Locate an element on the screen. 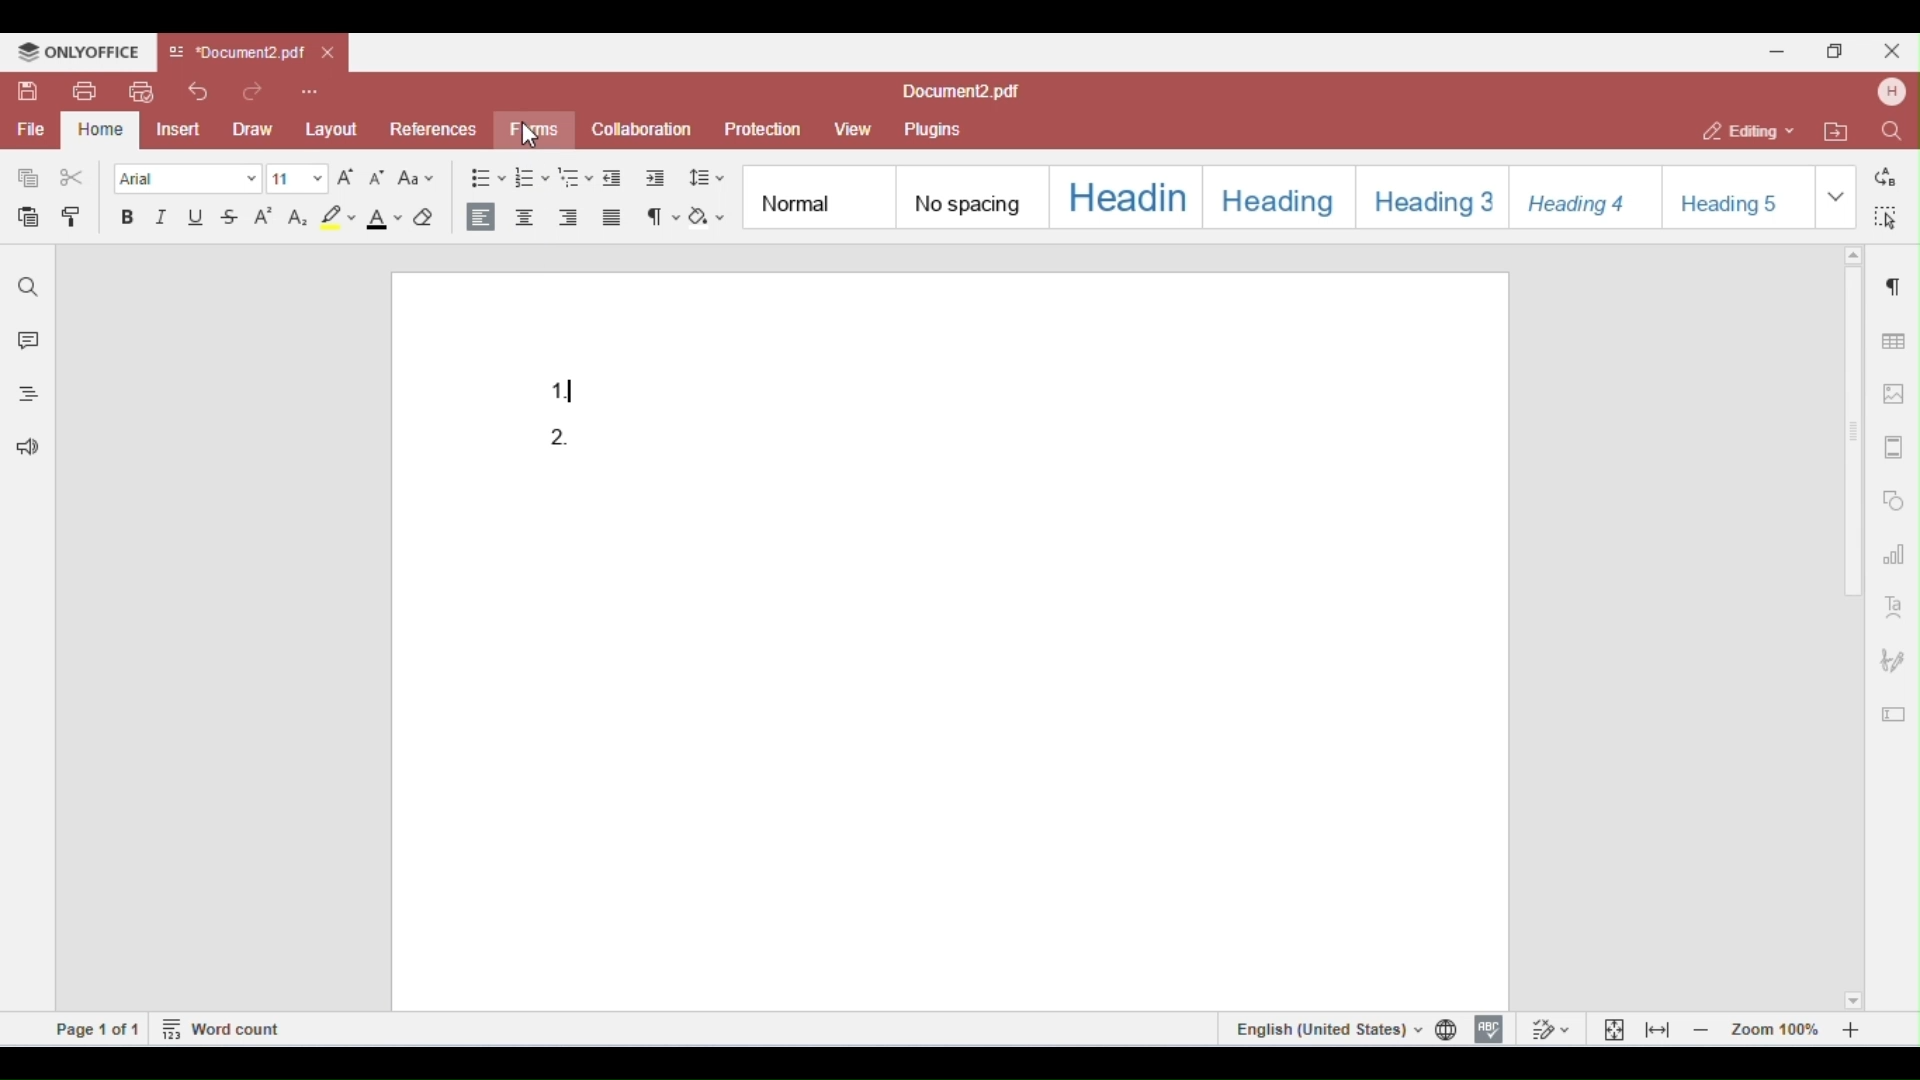 This screenshot has width=1920, height=1080. view is located at coordinates (853, 130).